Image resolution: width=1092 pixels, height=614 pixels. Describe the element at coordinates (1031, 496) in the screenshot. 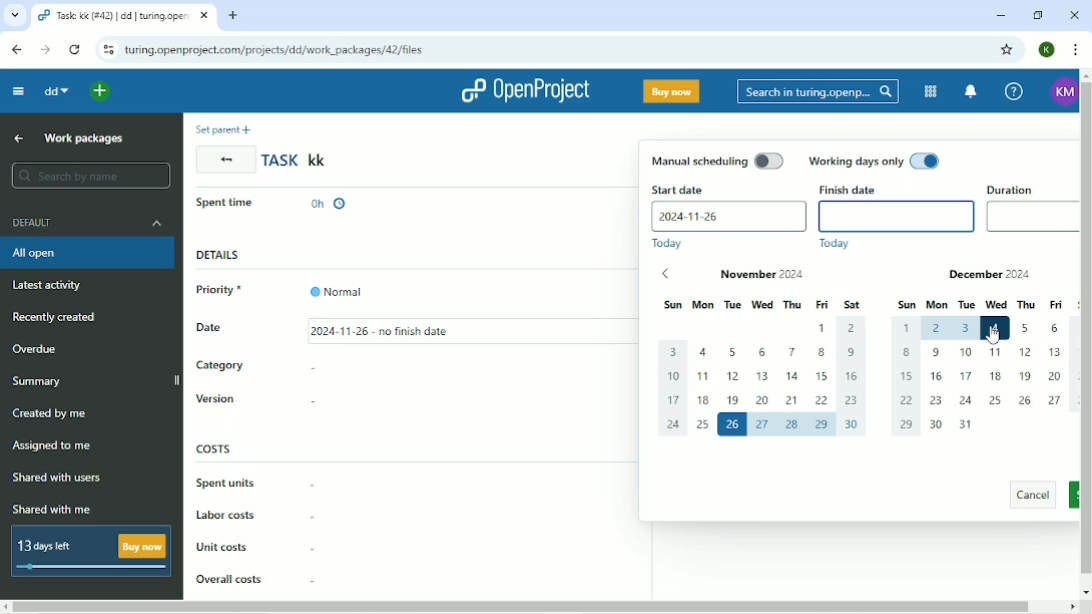

I see `cancel` at that location.